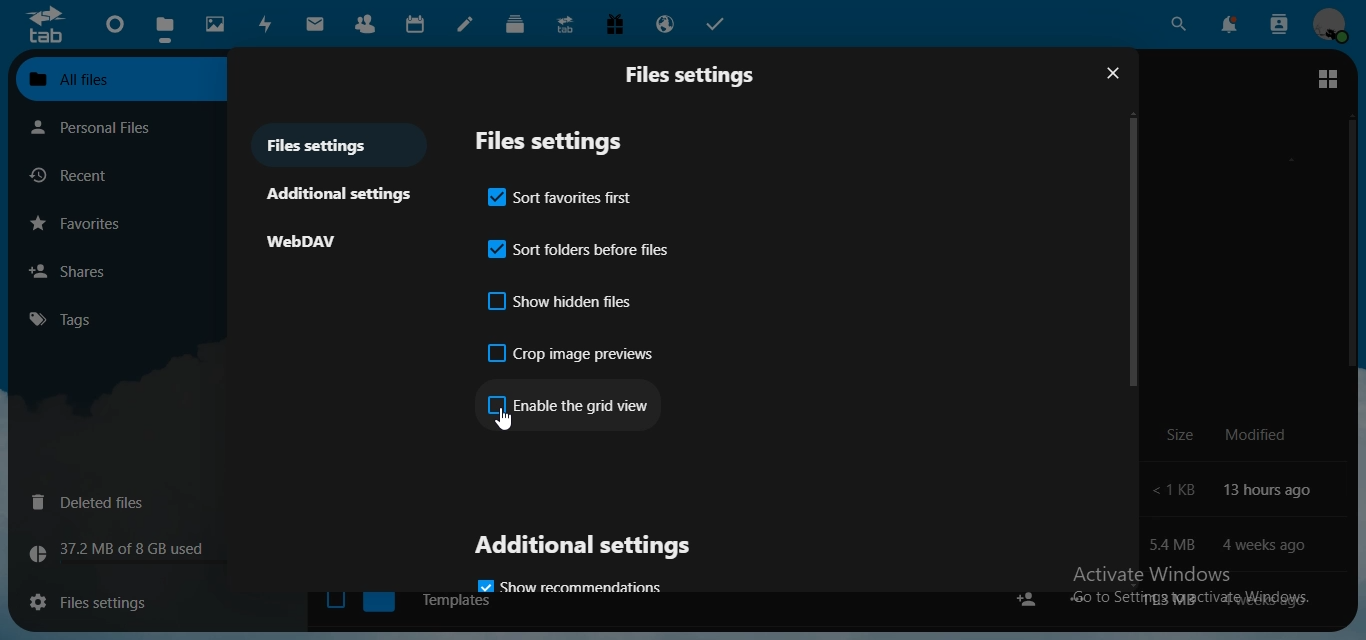 The width and height of the screenshot is (1366, 640). I want to click on WebDAV, so click(309, 242).